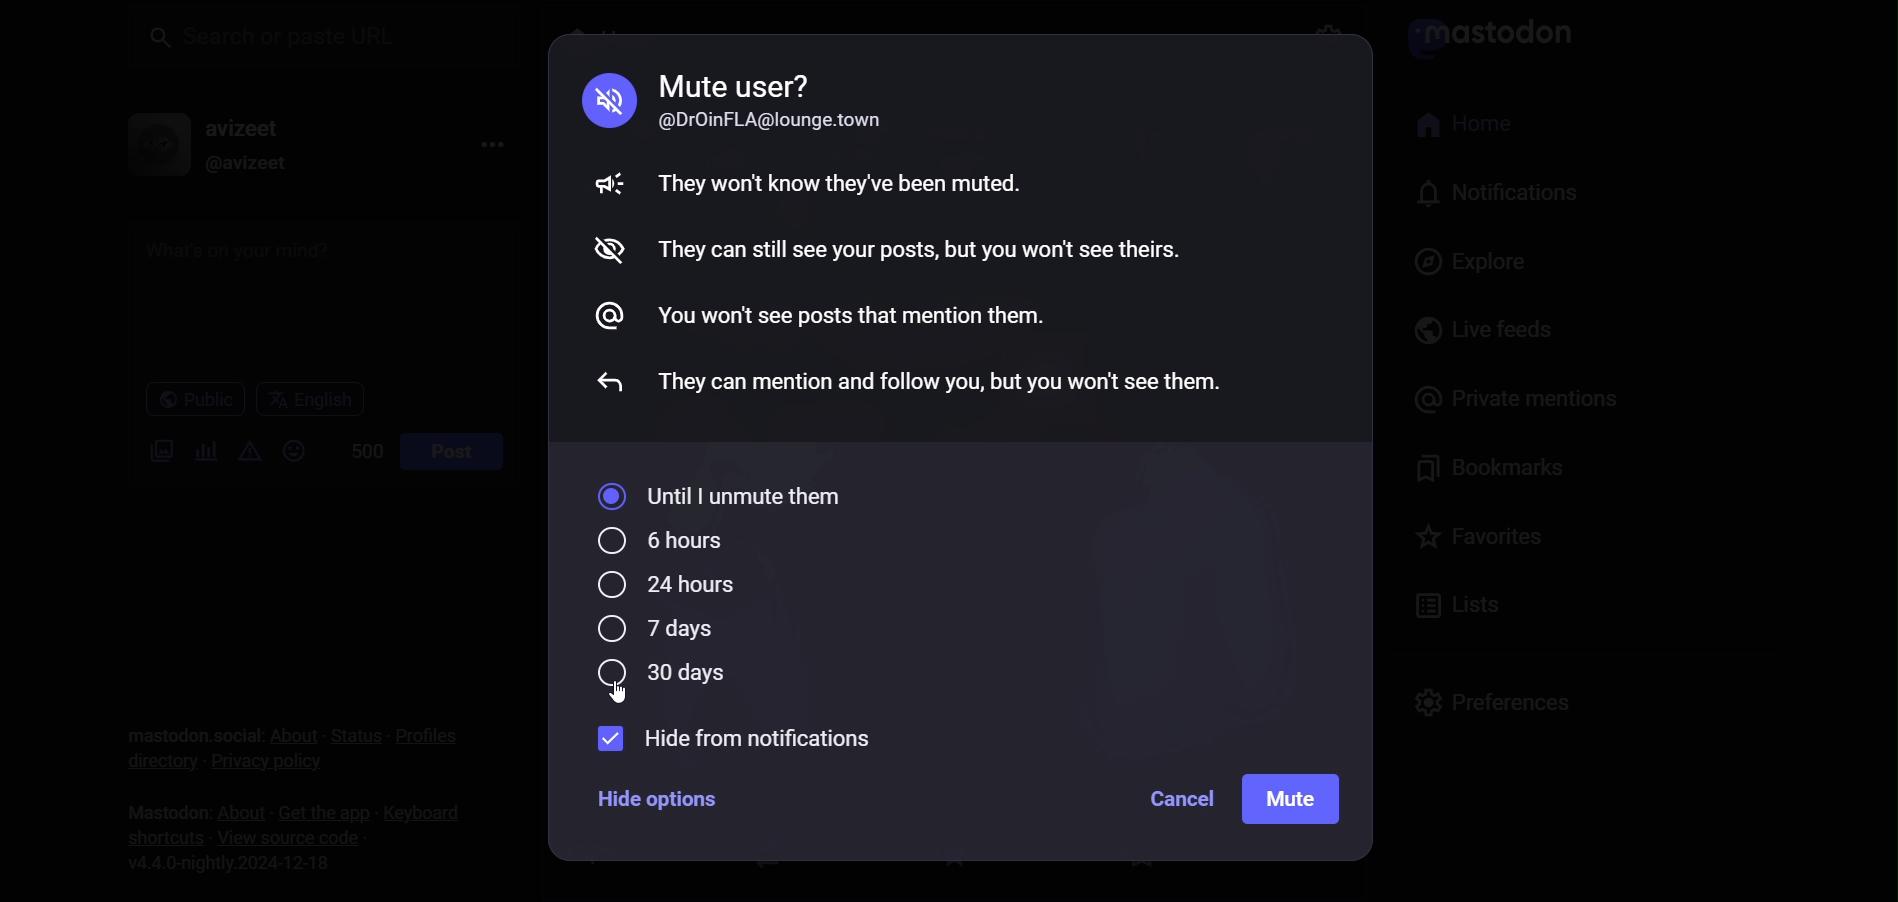  I want to click on 30 days, so click(659, 676).